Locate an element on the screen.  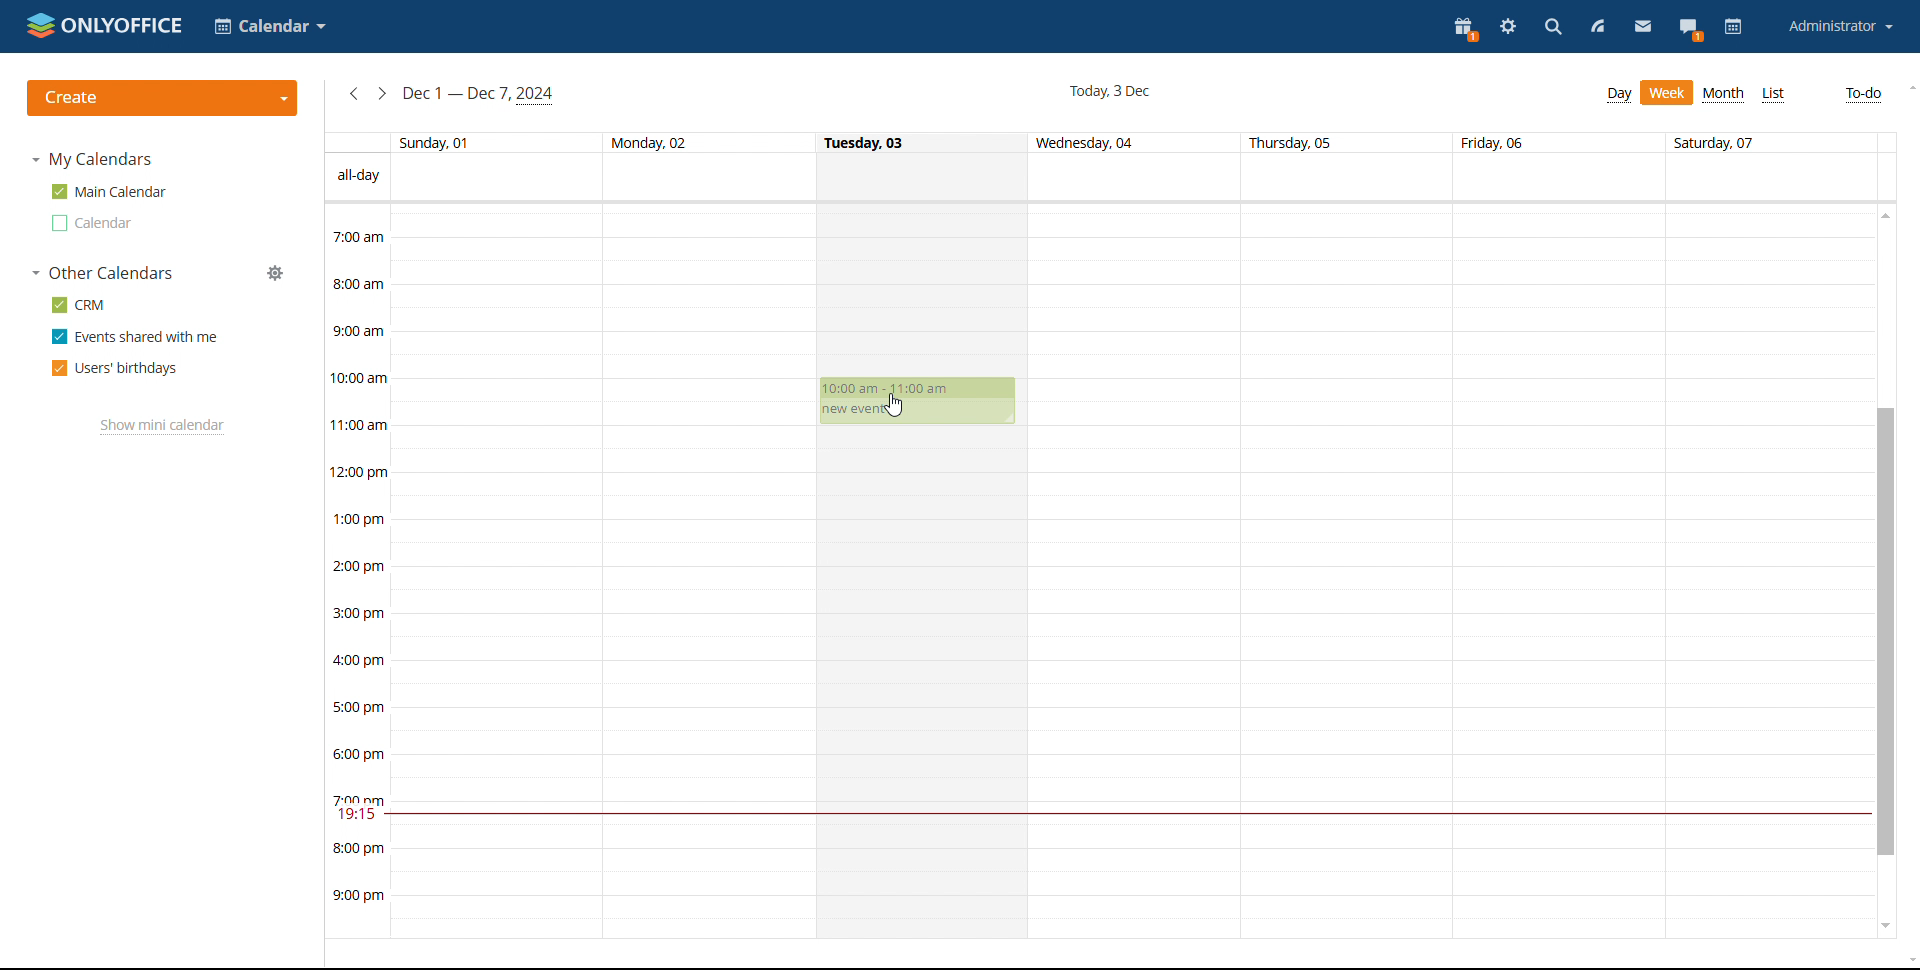
manage is located at coordinates (276, 273).